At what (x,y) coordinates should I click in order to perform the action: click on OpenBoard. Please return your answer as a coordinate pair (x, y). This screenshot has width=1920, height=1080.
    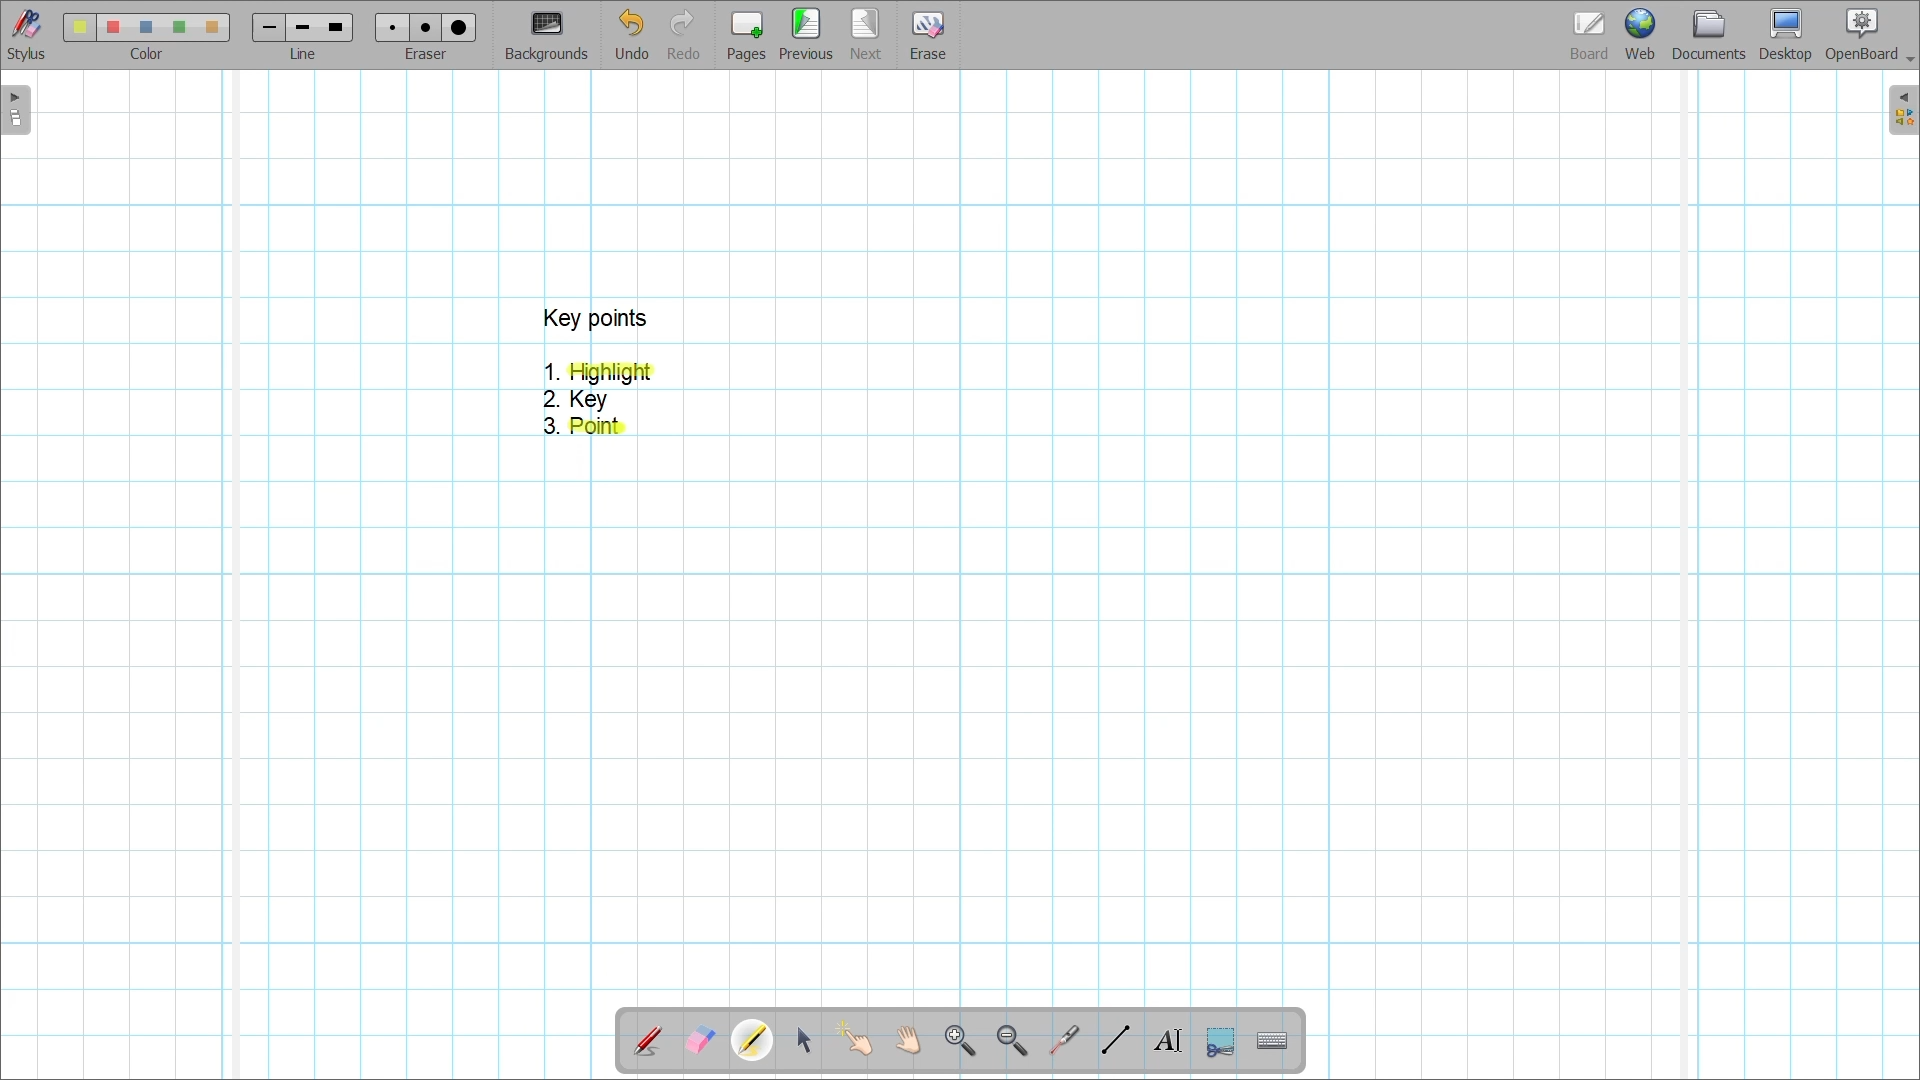
    Looking at the image, I should click on (1869, 36).